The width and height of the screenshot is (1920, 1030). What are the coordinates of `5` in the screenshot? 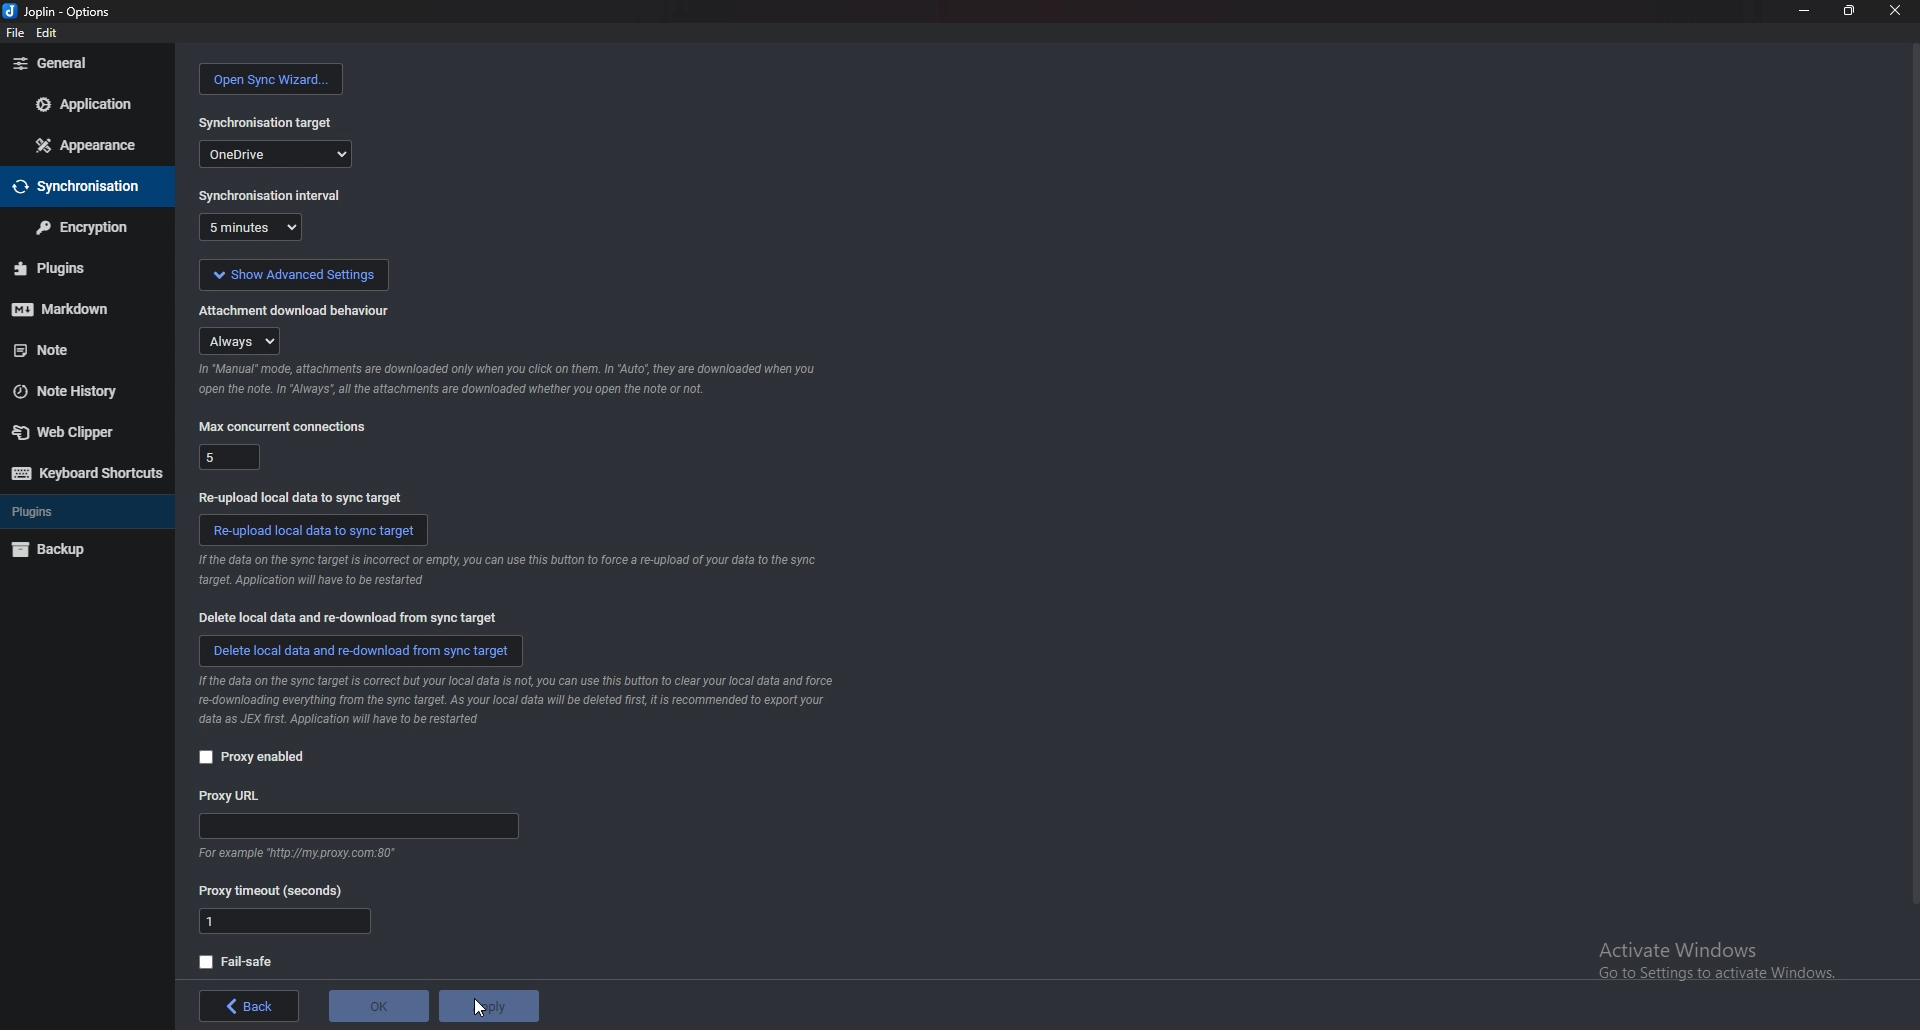 It's located at (228, 457).